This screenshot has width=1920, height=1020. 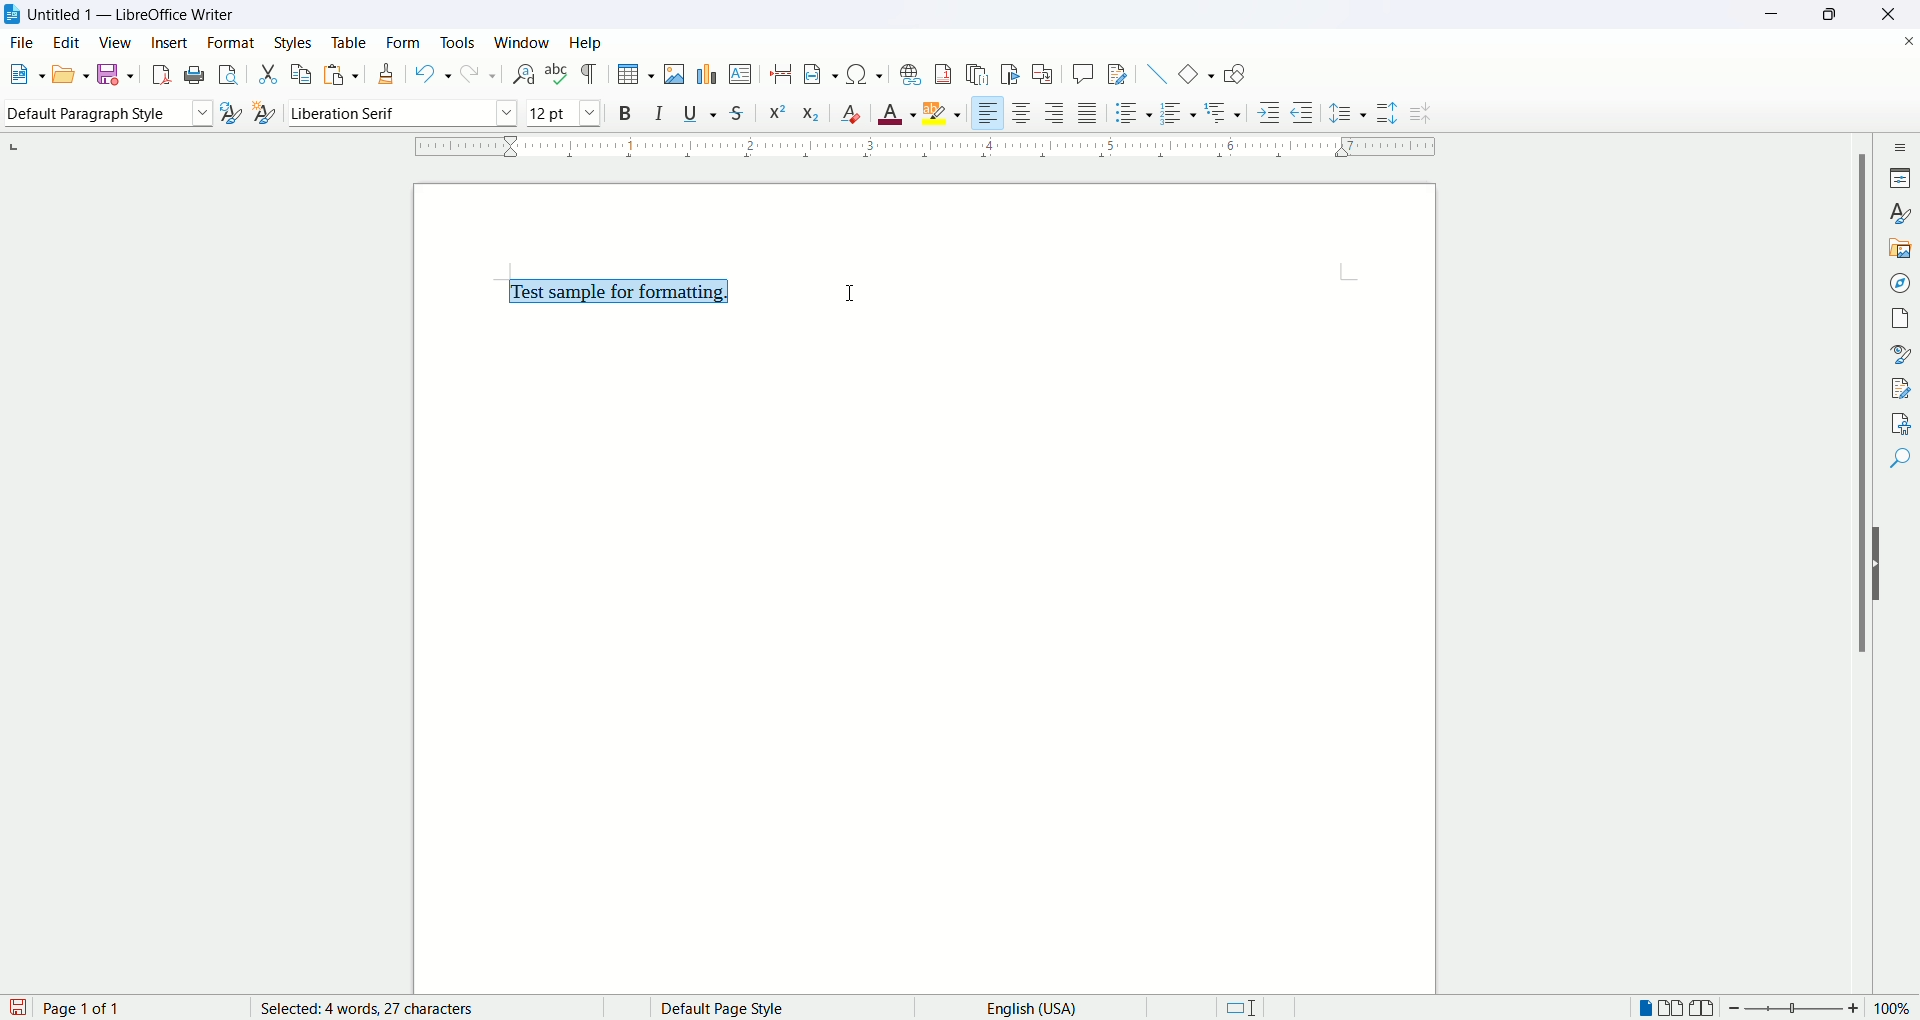 I want to click on open, so click(x=69, y=76).